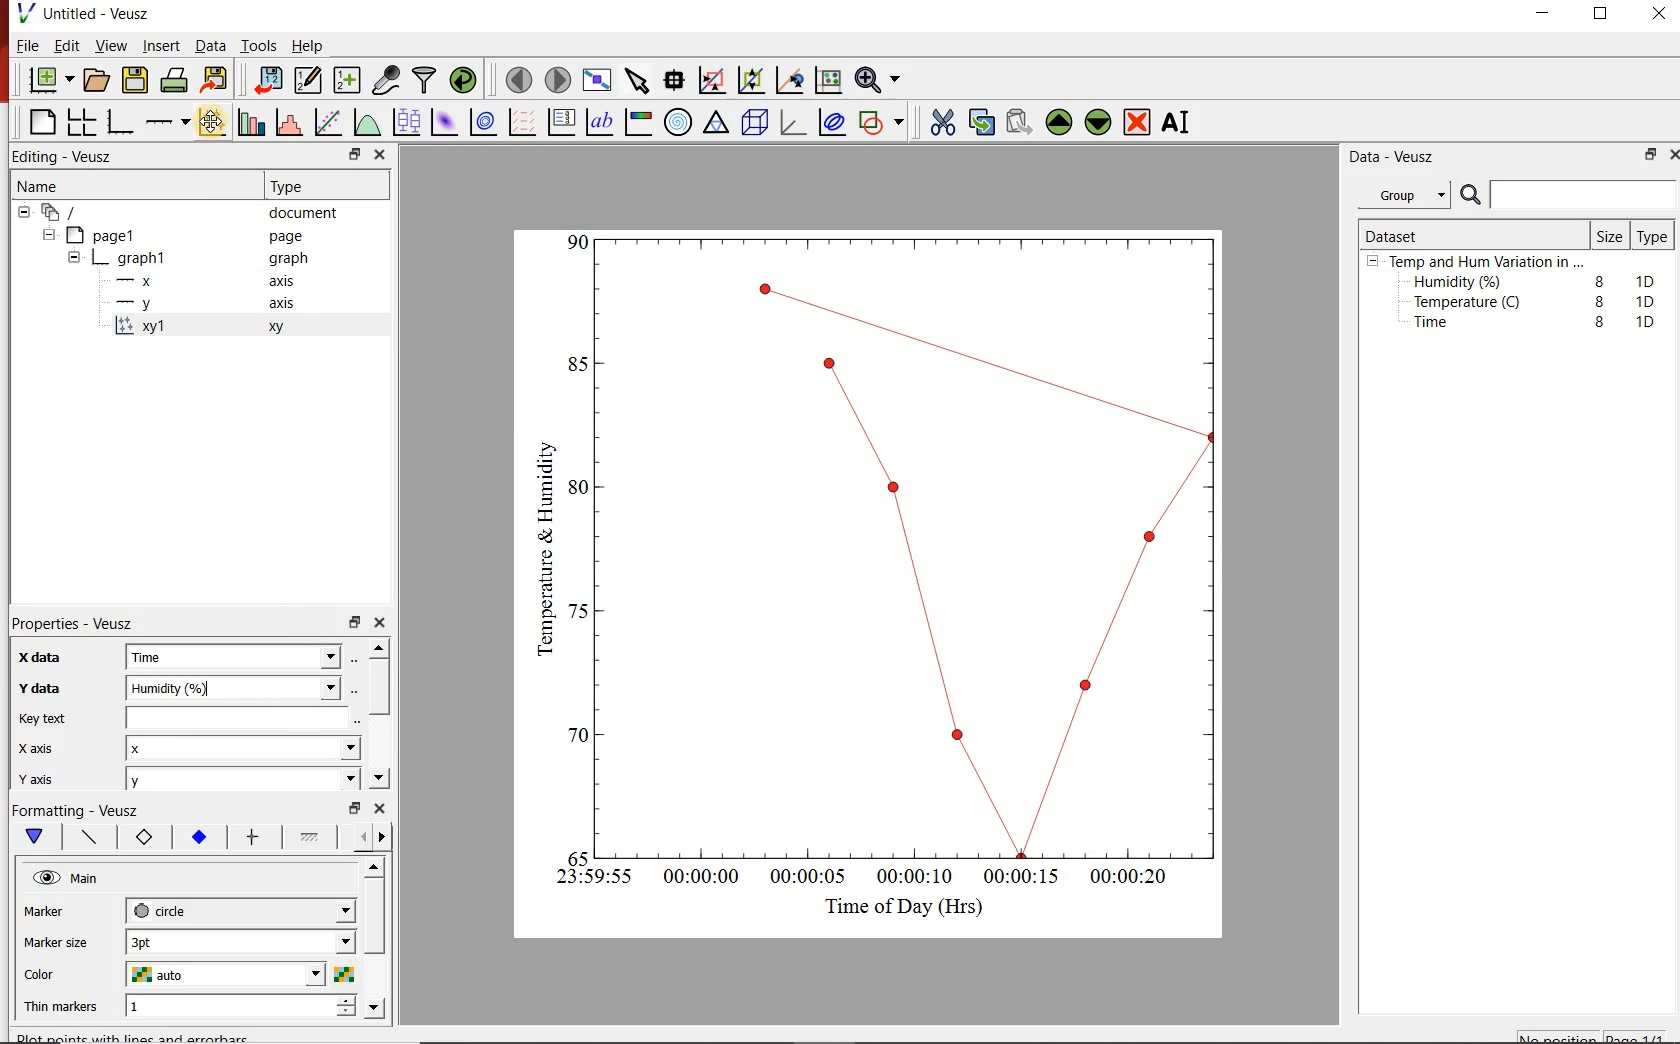 The width and height of the screenshot is (1680, 1044). Describe the element at coordinates (877, 79) in the screenshot. I see `Zoom functions menu` at that location.